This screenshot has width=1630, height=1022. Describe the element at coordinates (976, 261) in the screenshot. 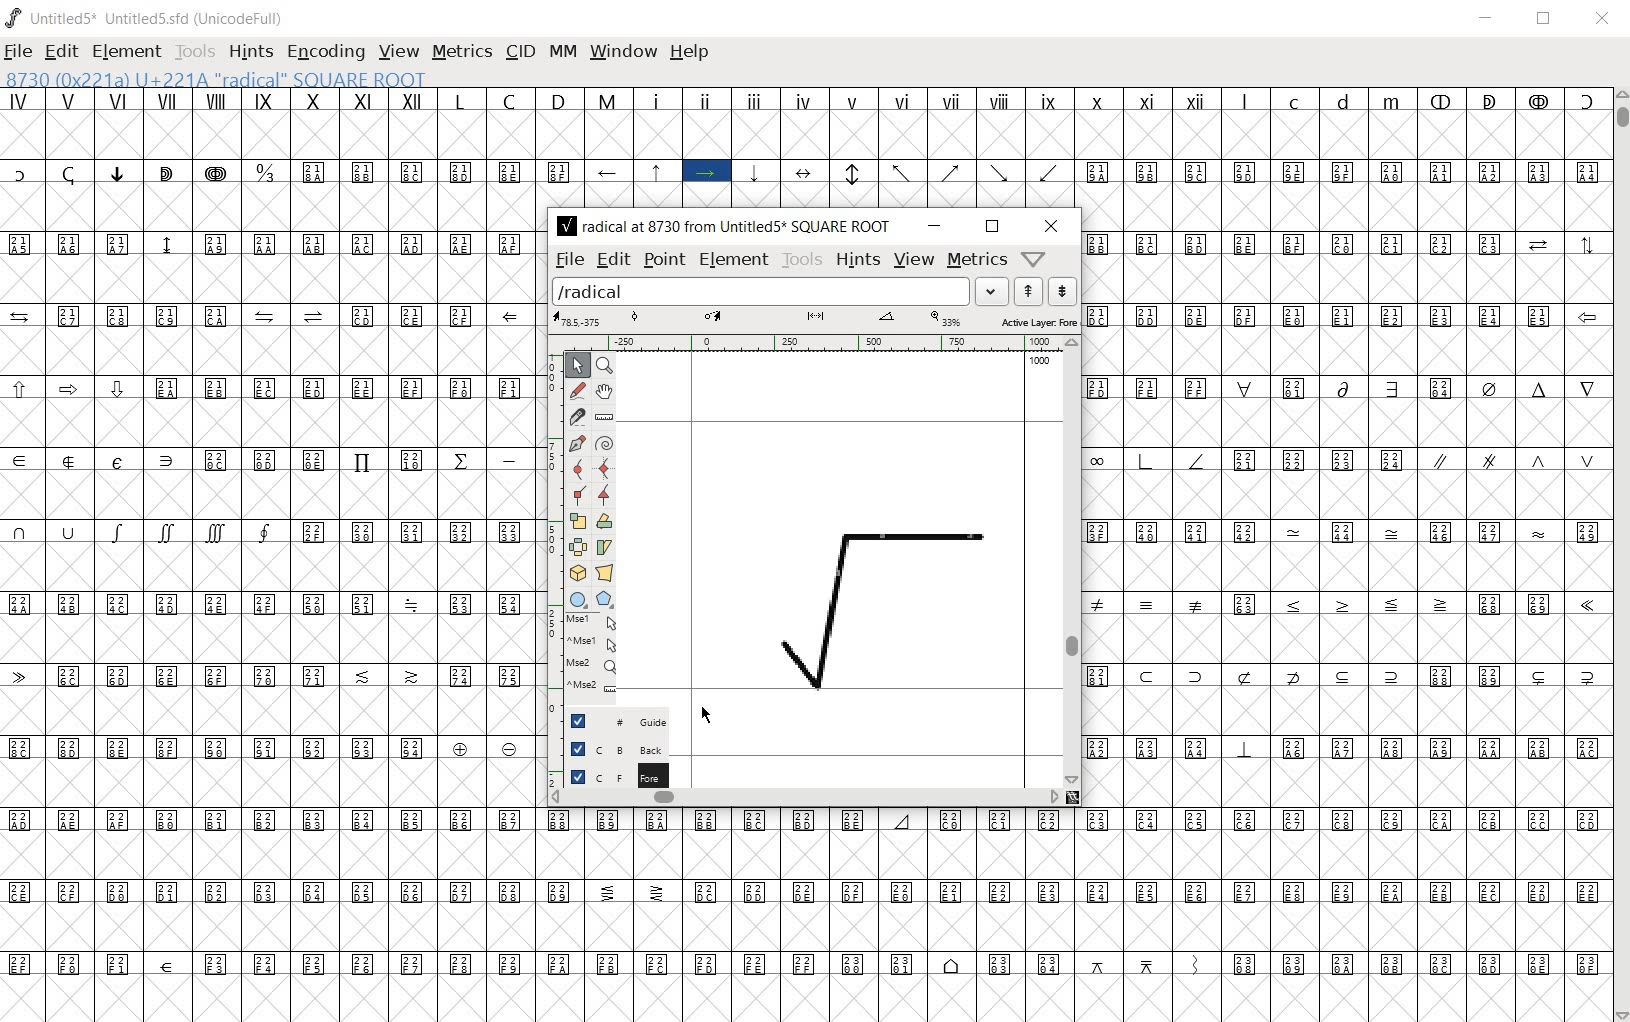

I see `metrics` at that location.